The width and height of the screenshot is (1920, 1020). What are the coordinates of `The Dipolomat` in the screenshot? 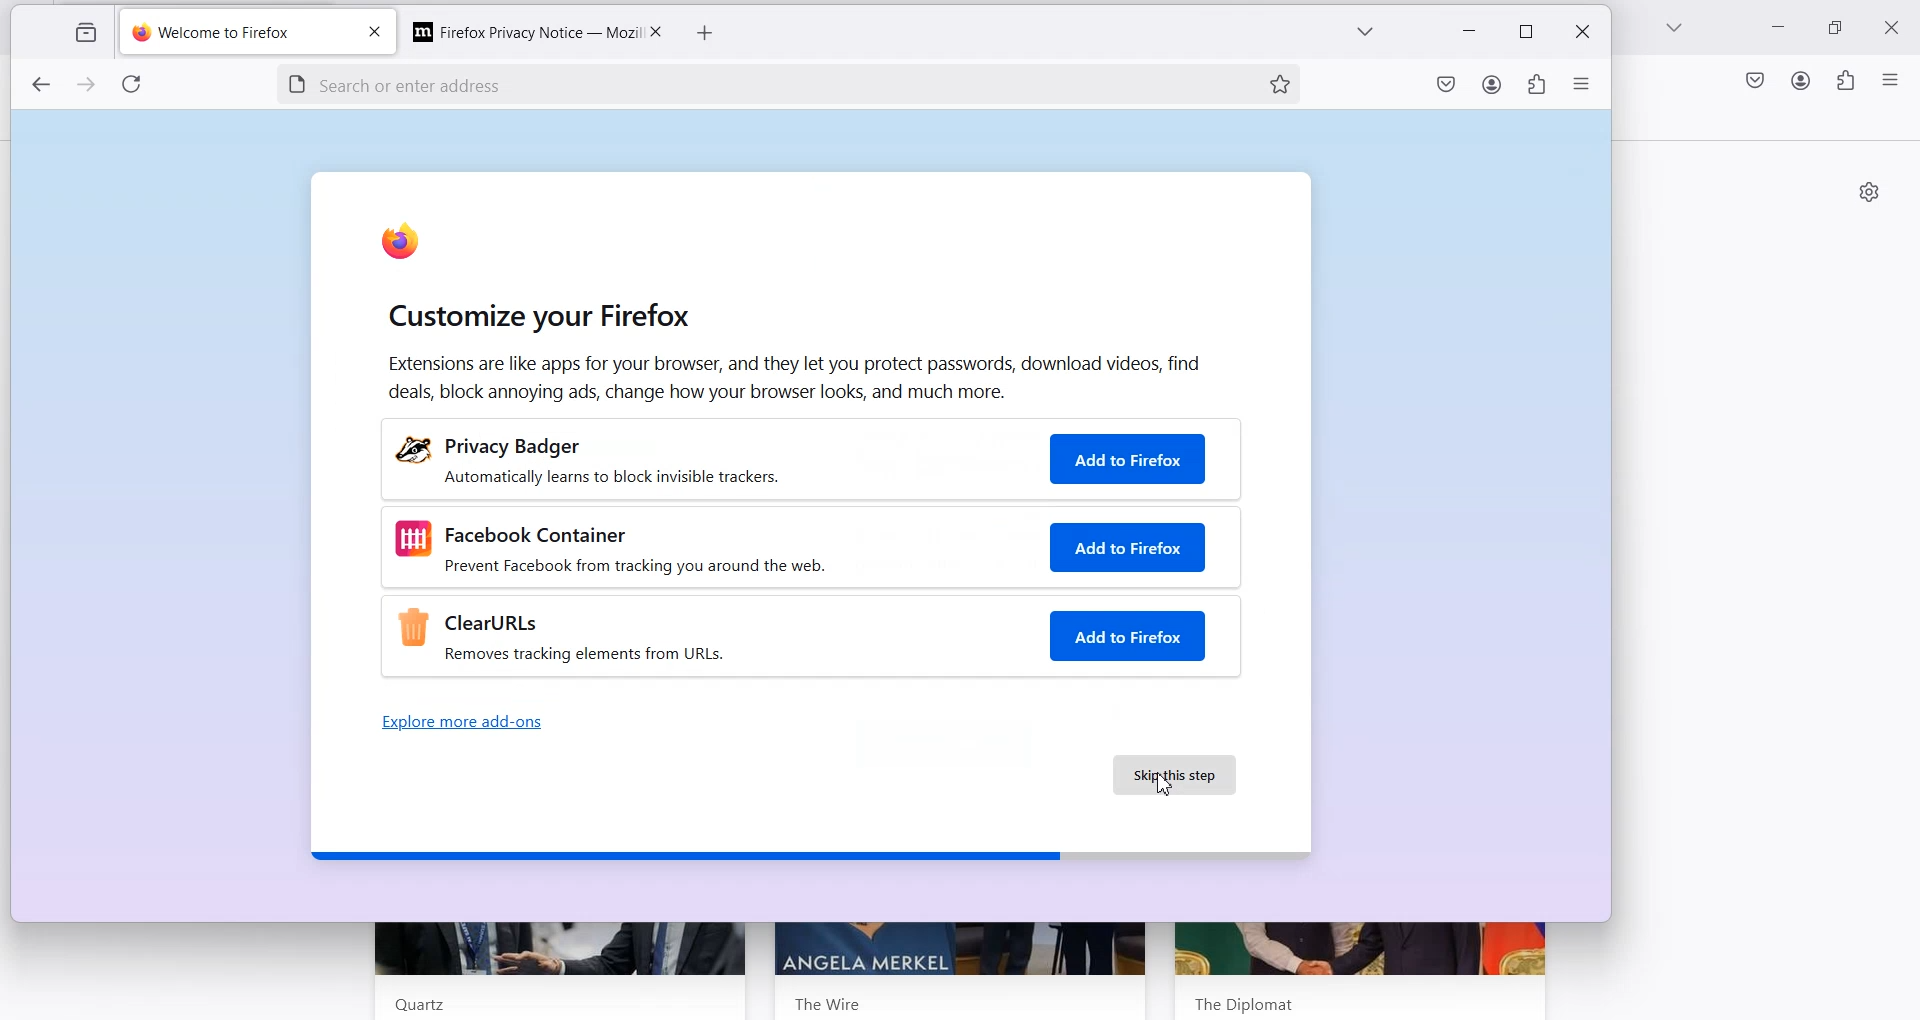 It's located at (1238, 1000).